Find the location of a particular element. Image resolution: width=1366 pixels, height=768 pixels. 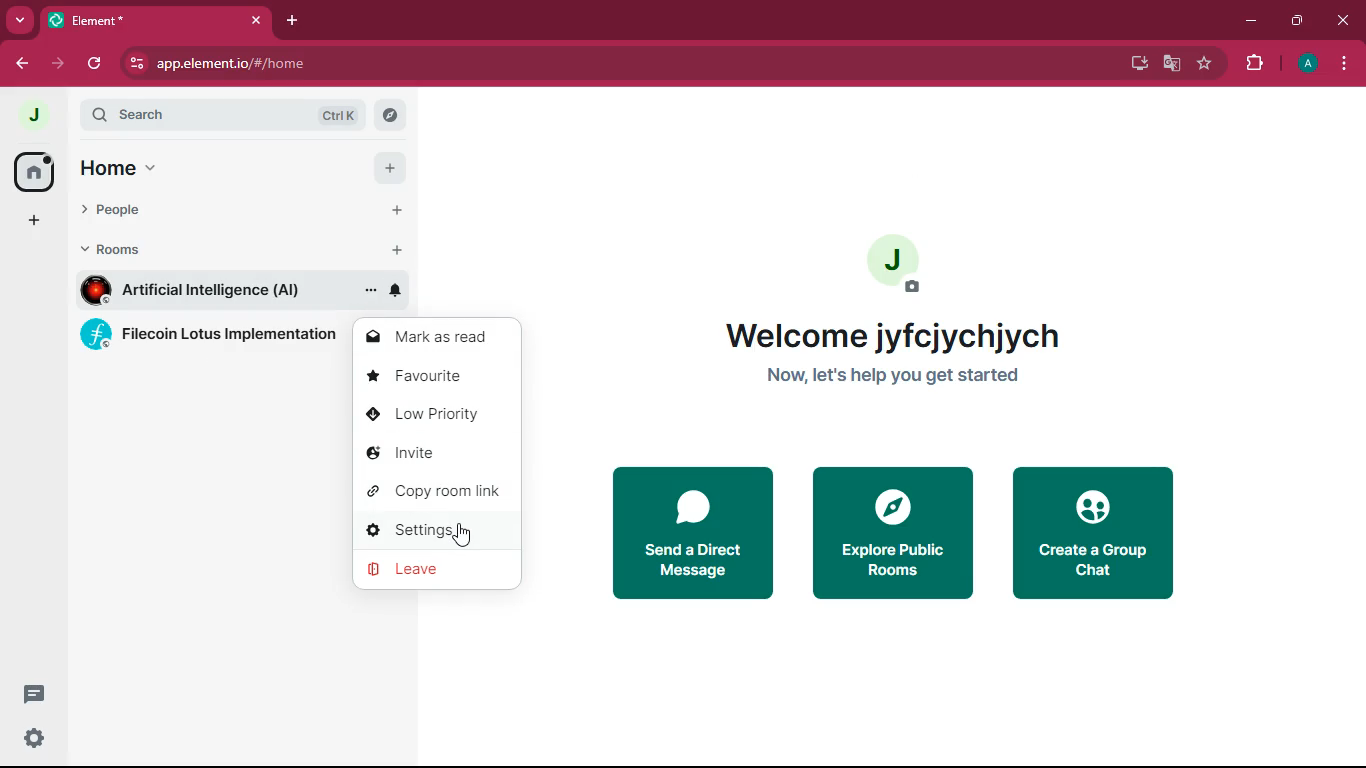

extensions is located at coordinates (1255, 63).